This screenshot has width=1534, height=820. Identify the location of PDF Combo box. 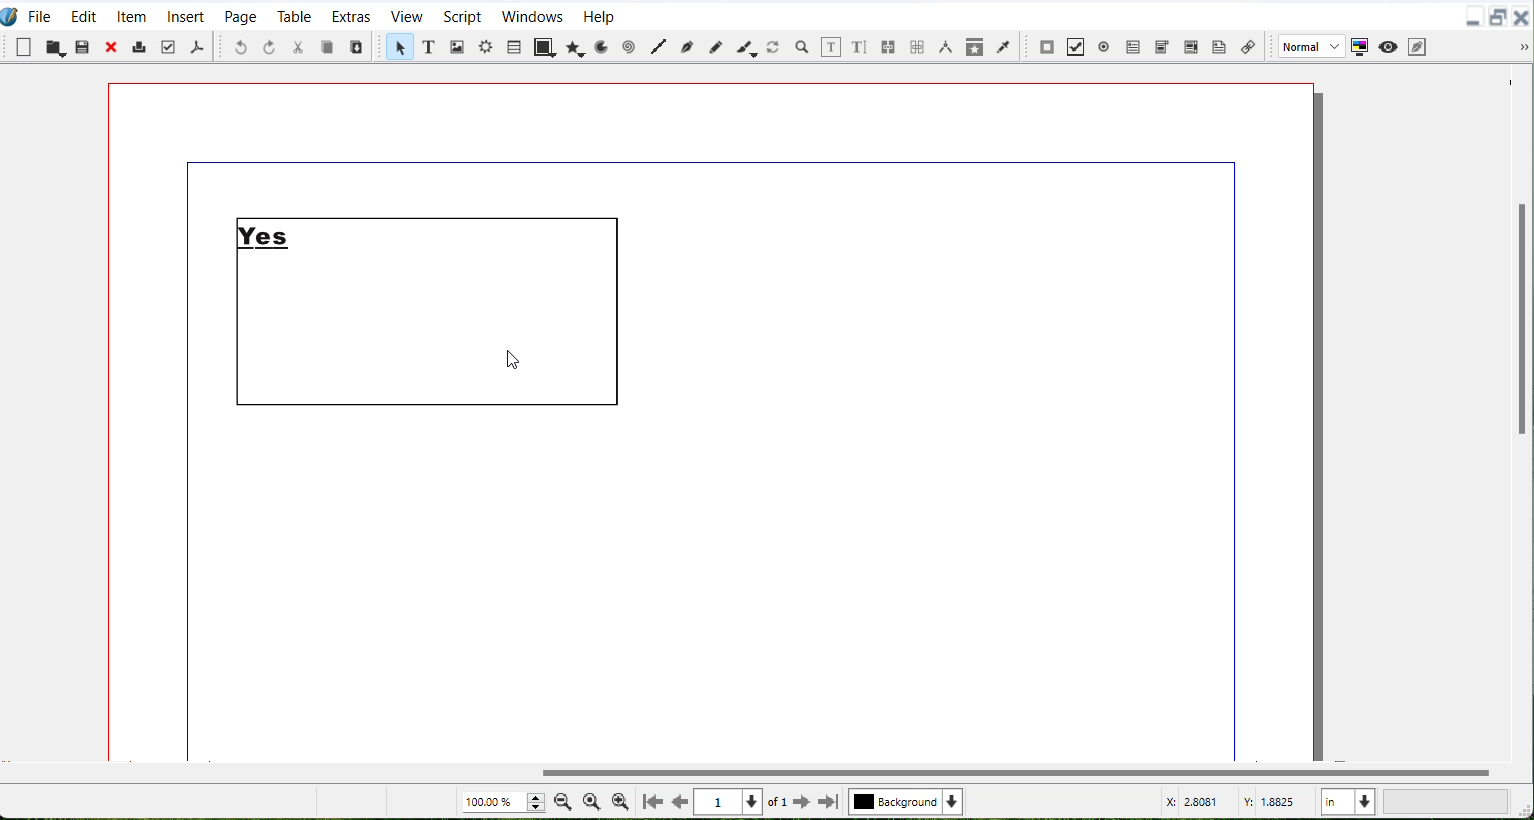
(1163, 45).